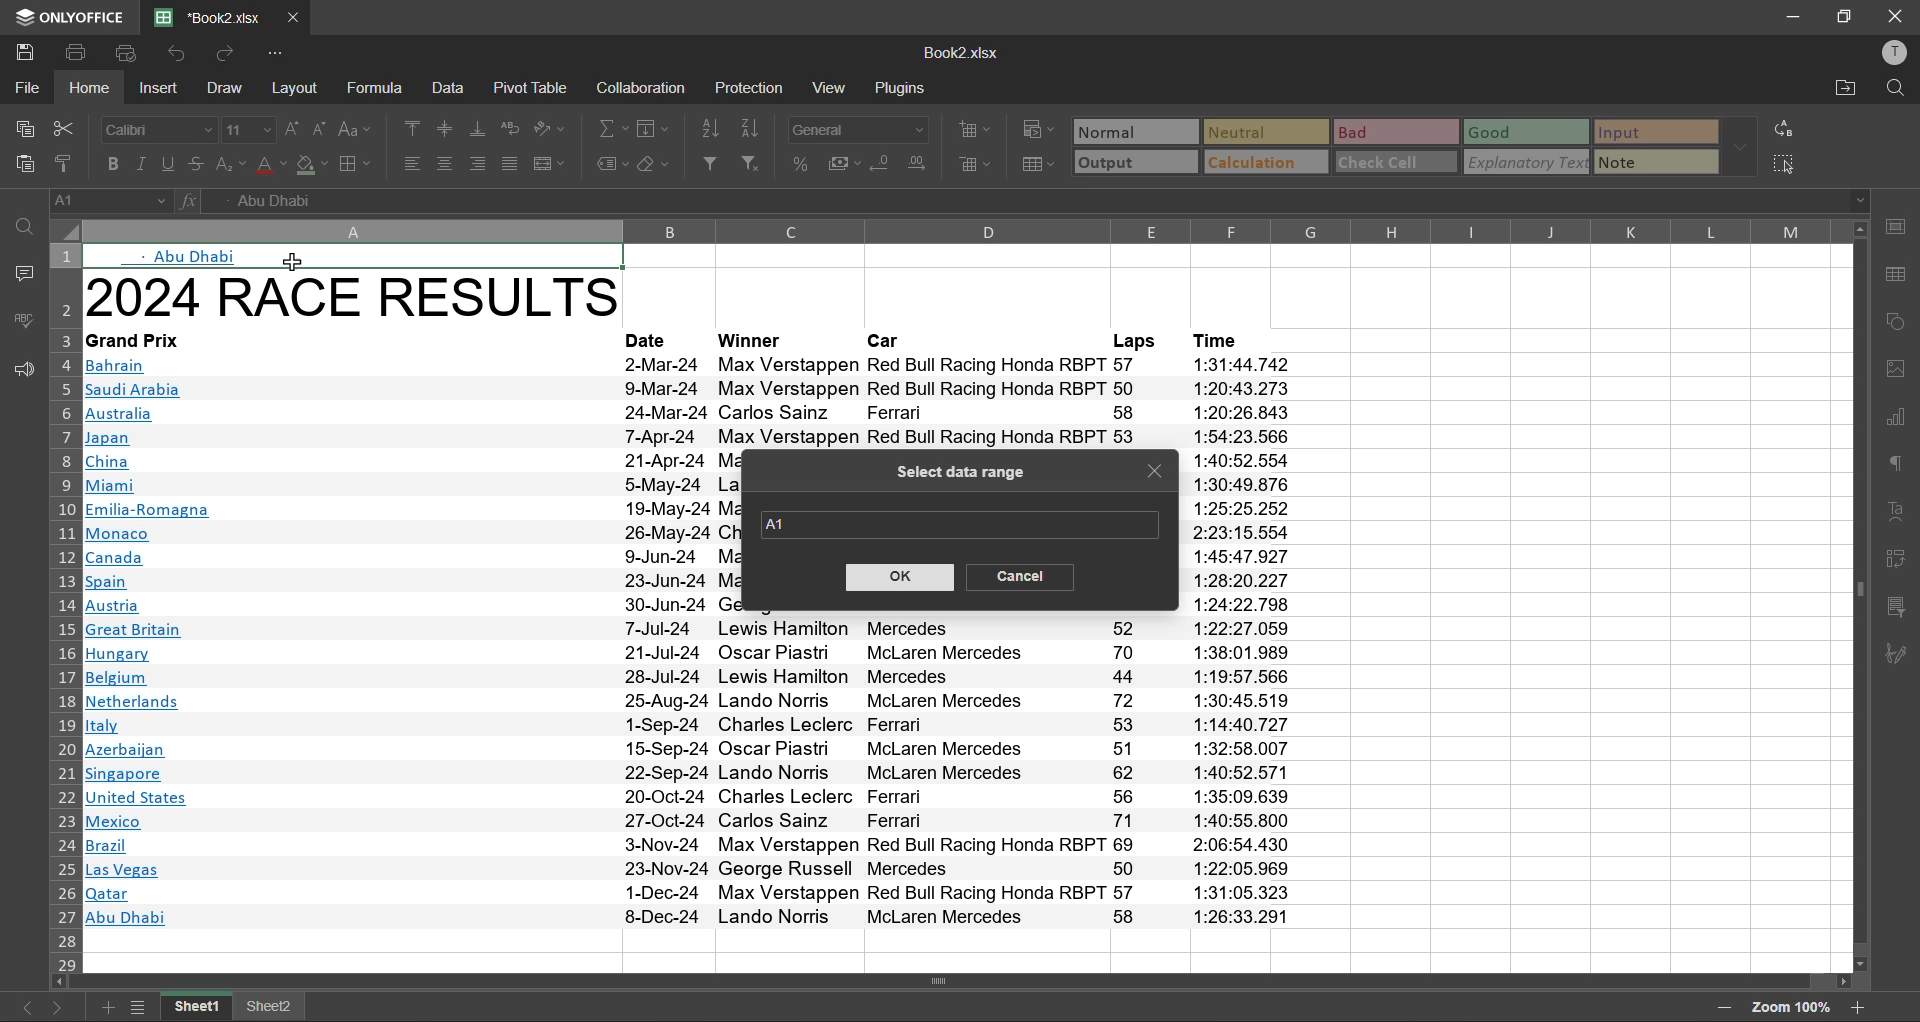 The image size is (1920, 1022). What do you see at coordinates (1256, 164) in the screenshot?
I see `calculation` at bounding box center [1256, 164].